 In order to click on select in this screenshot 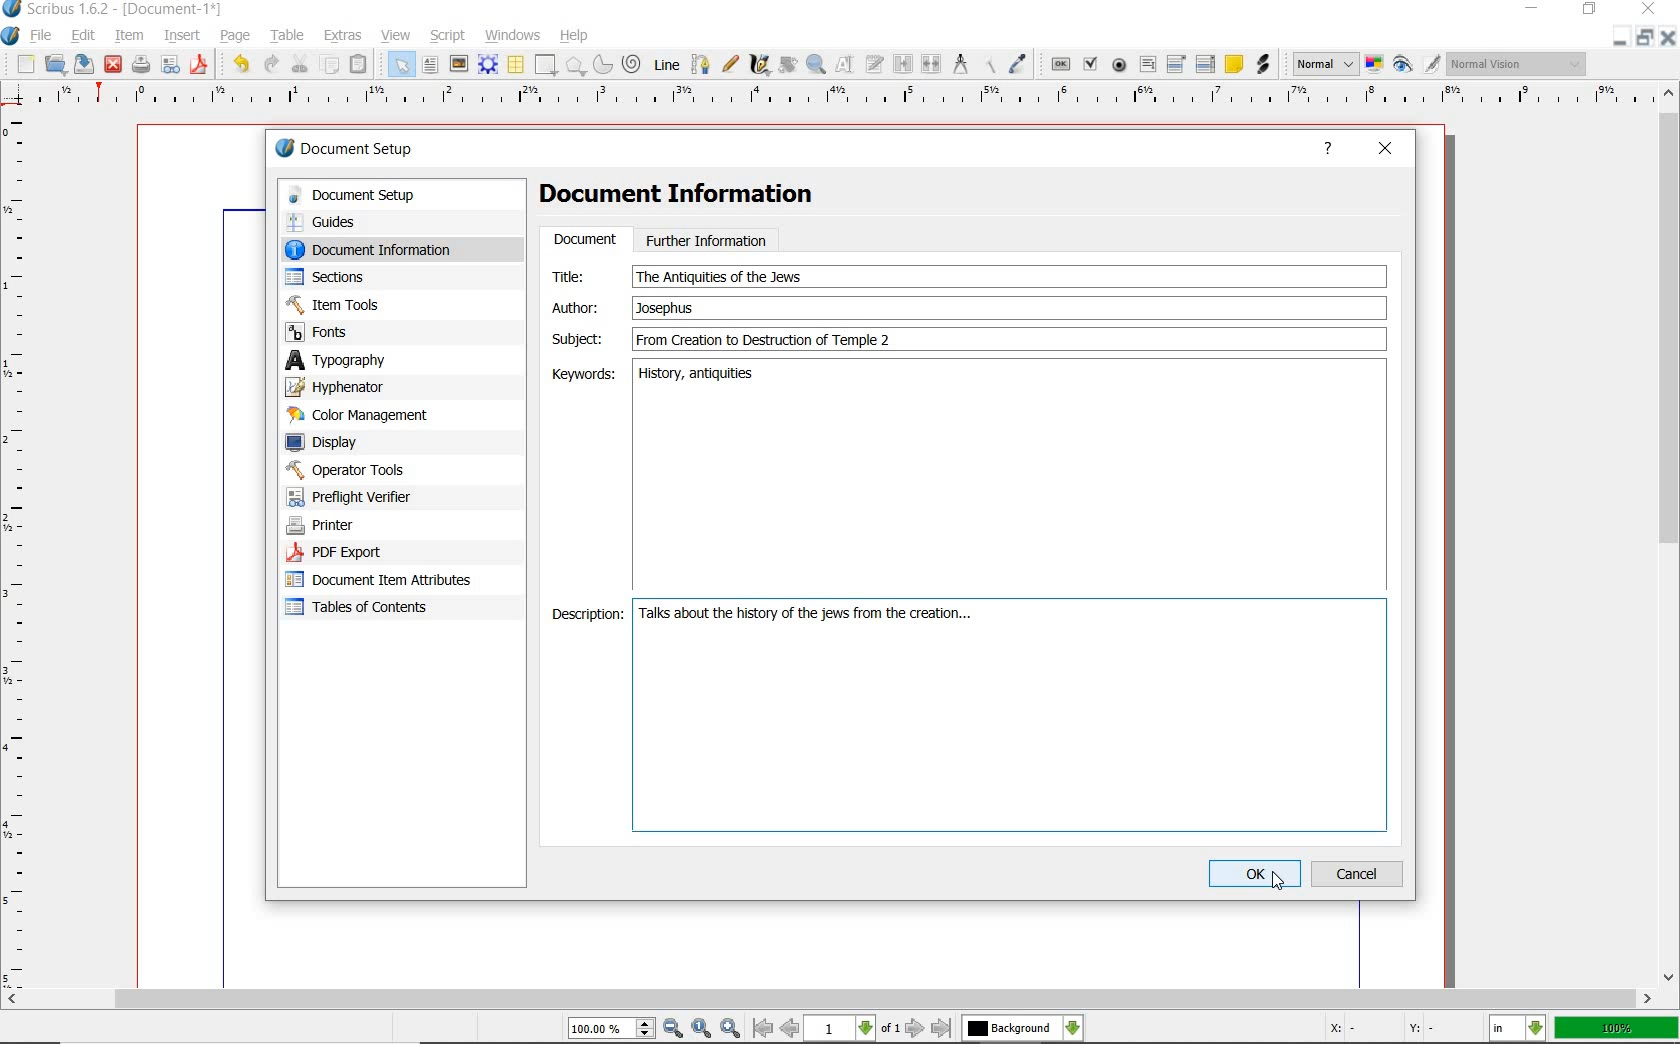, I will do `click(403, 64)`.